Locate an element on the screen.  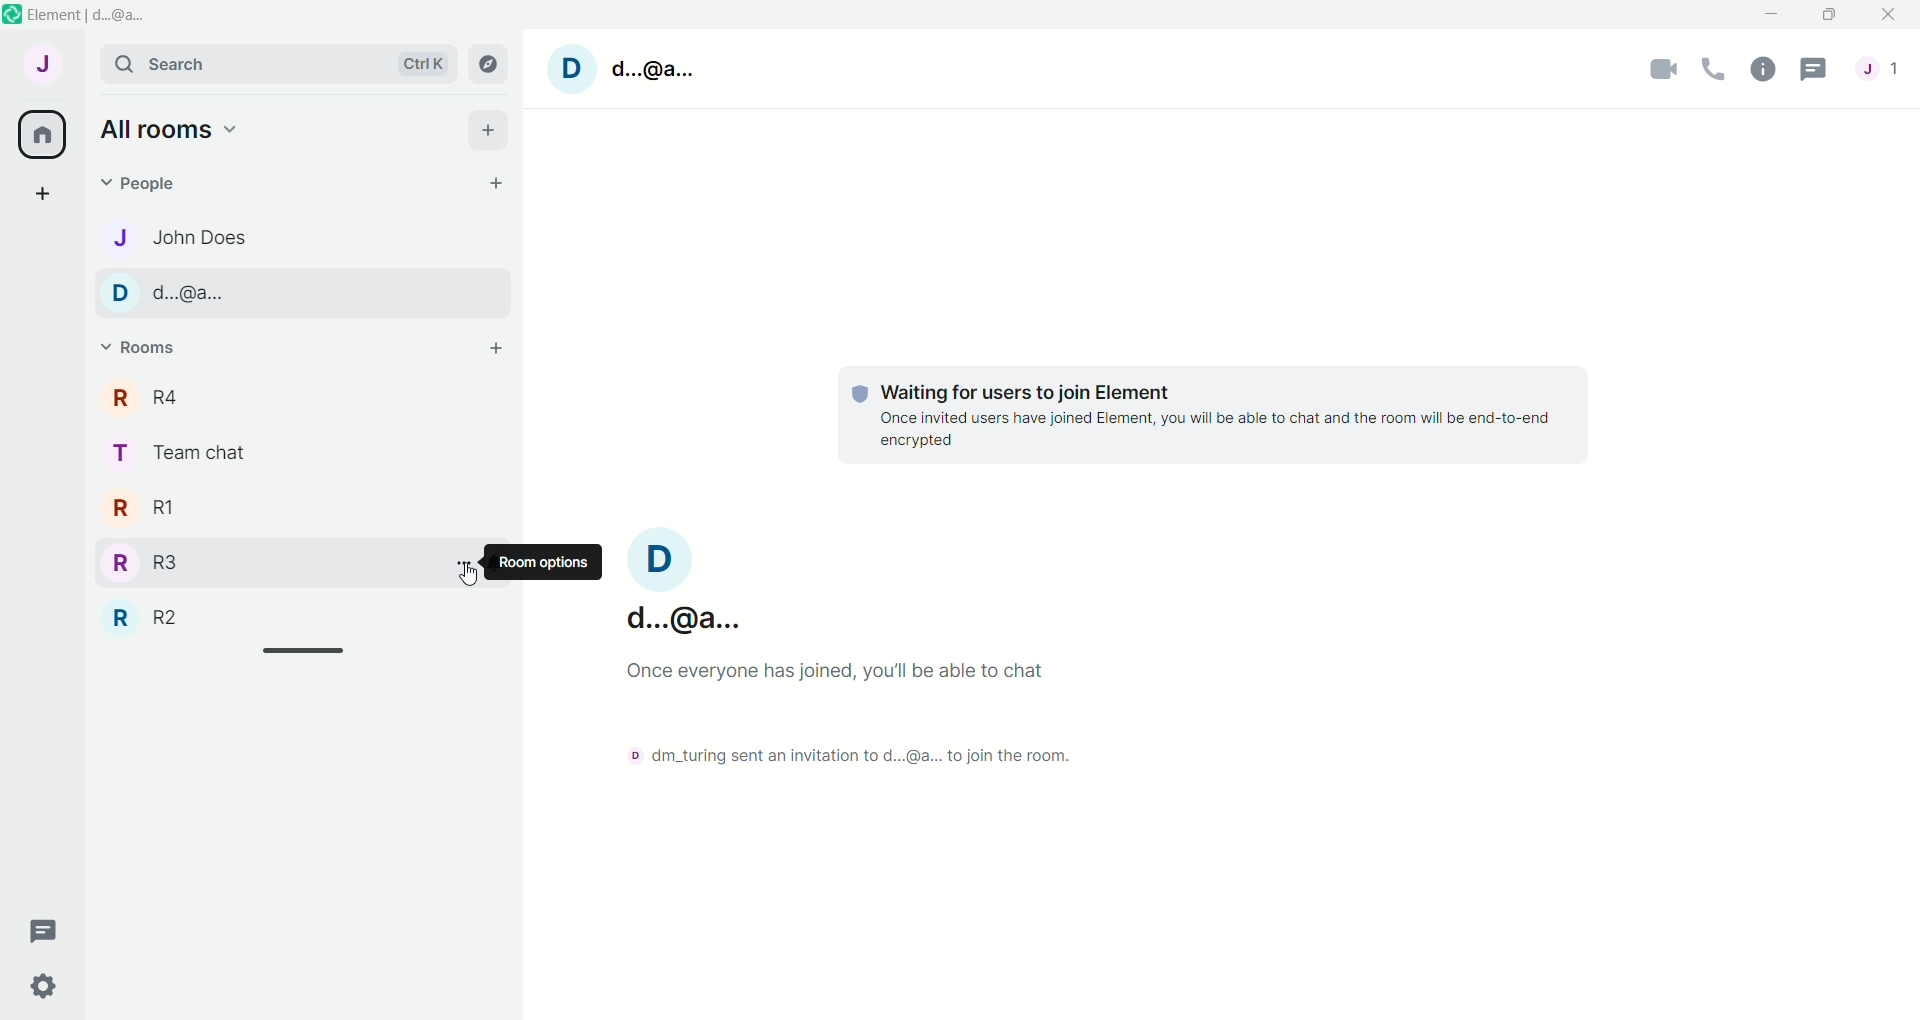
element | d...@... is located at coordinates (94, 16).